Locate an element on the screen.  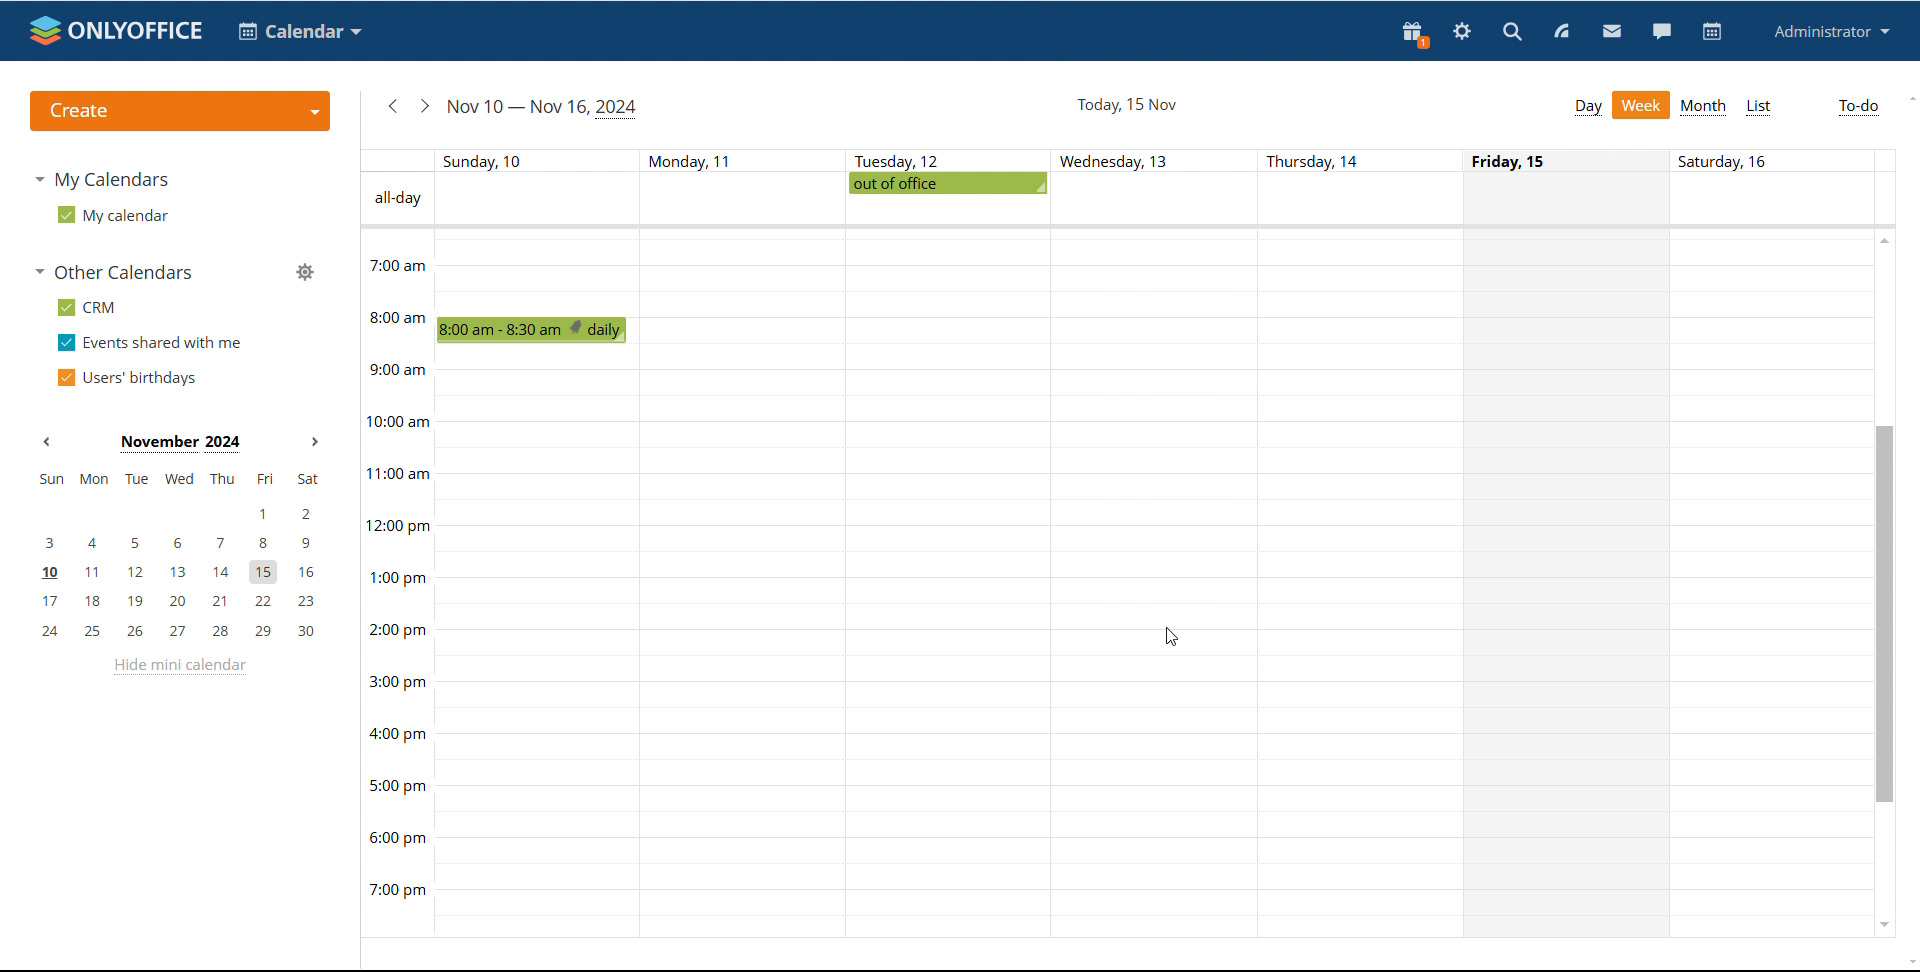
previous week is located at coordinates (392, 106).